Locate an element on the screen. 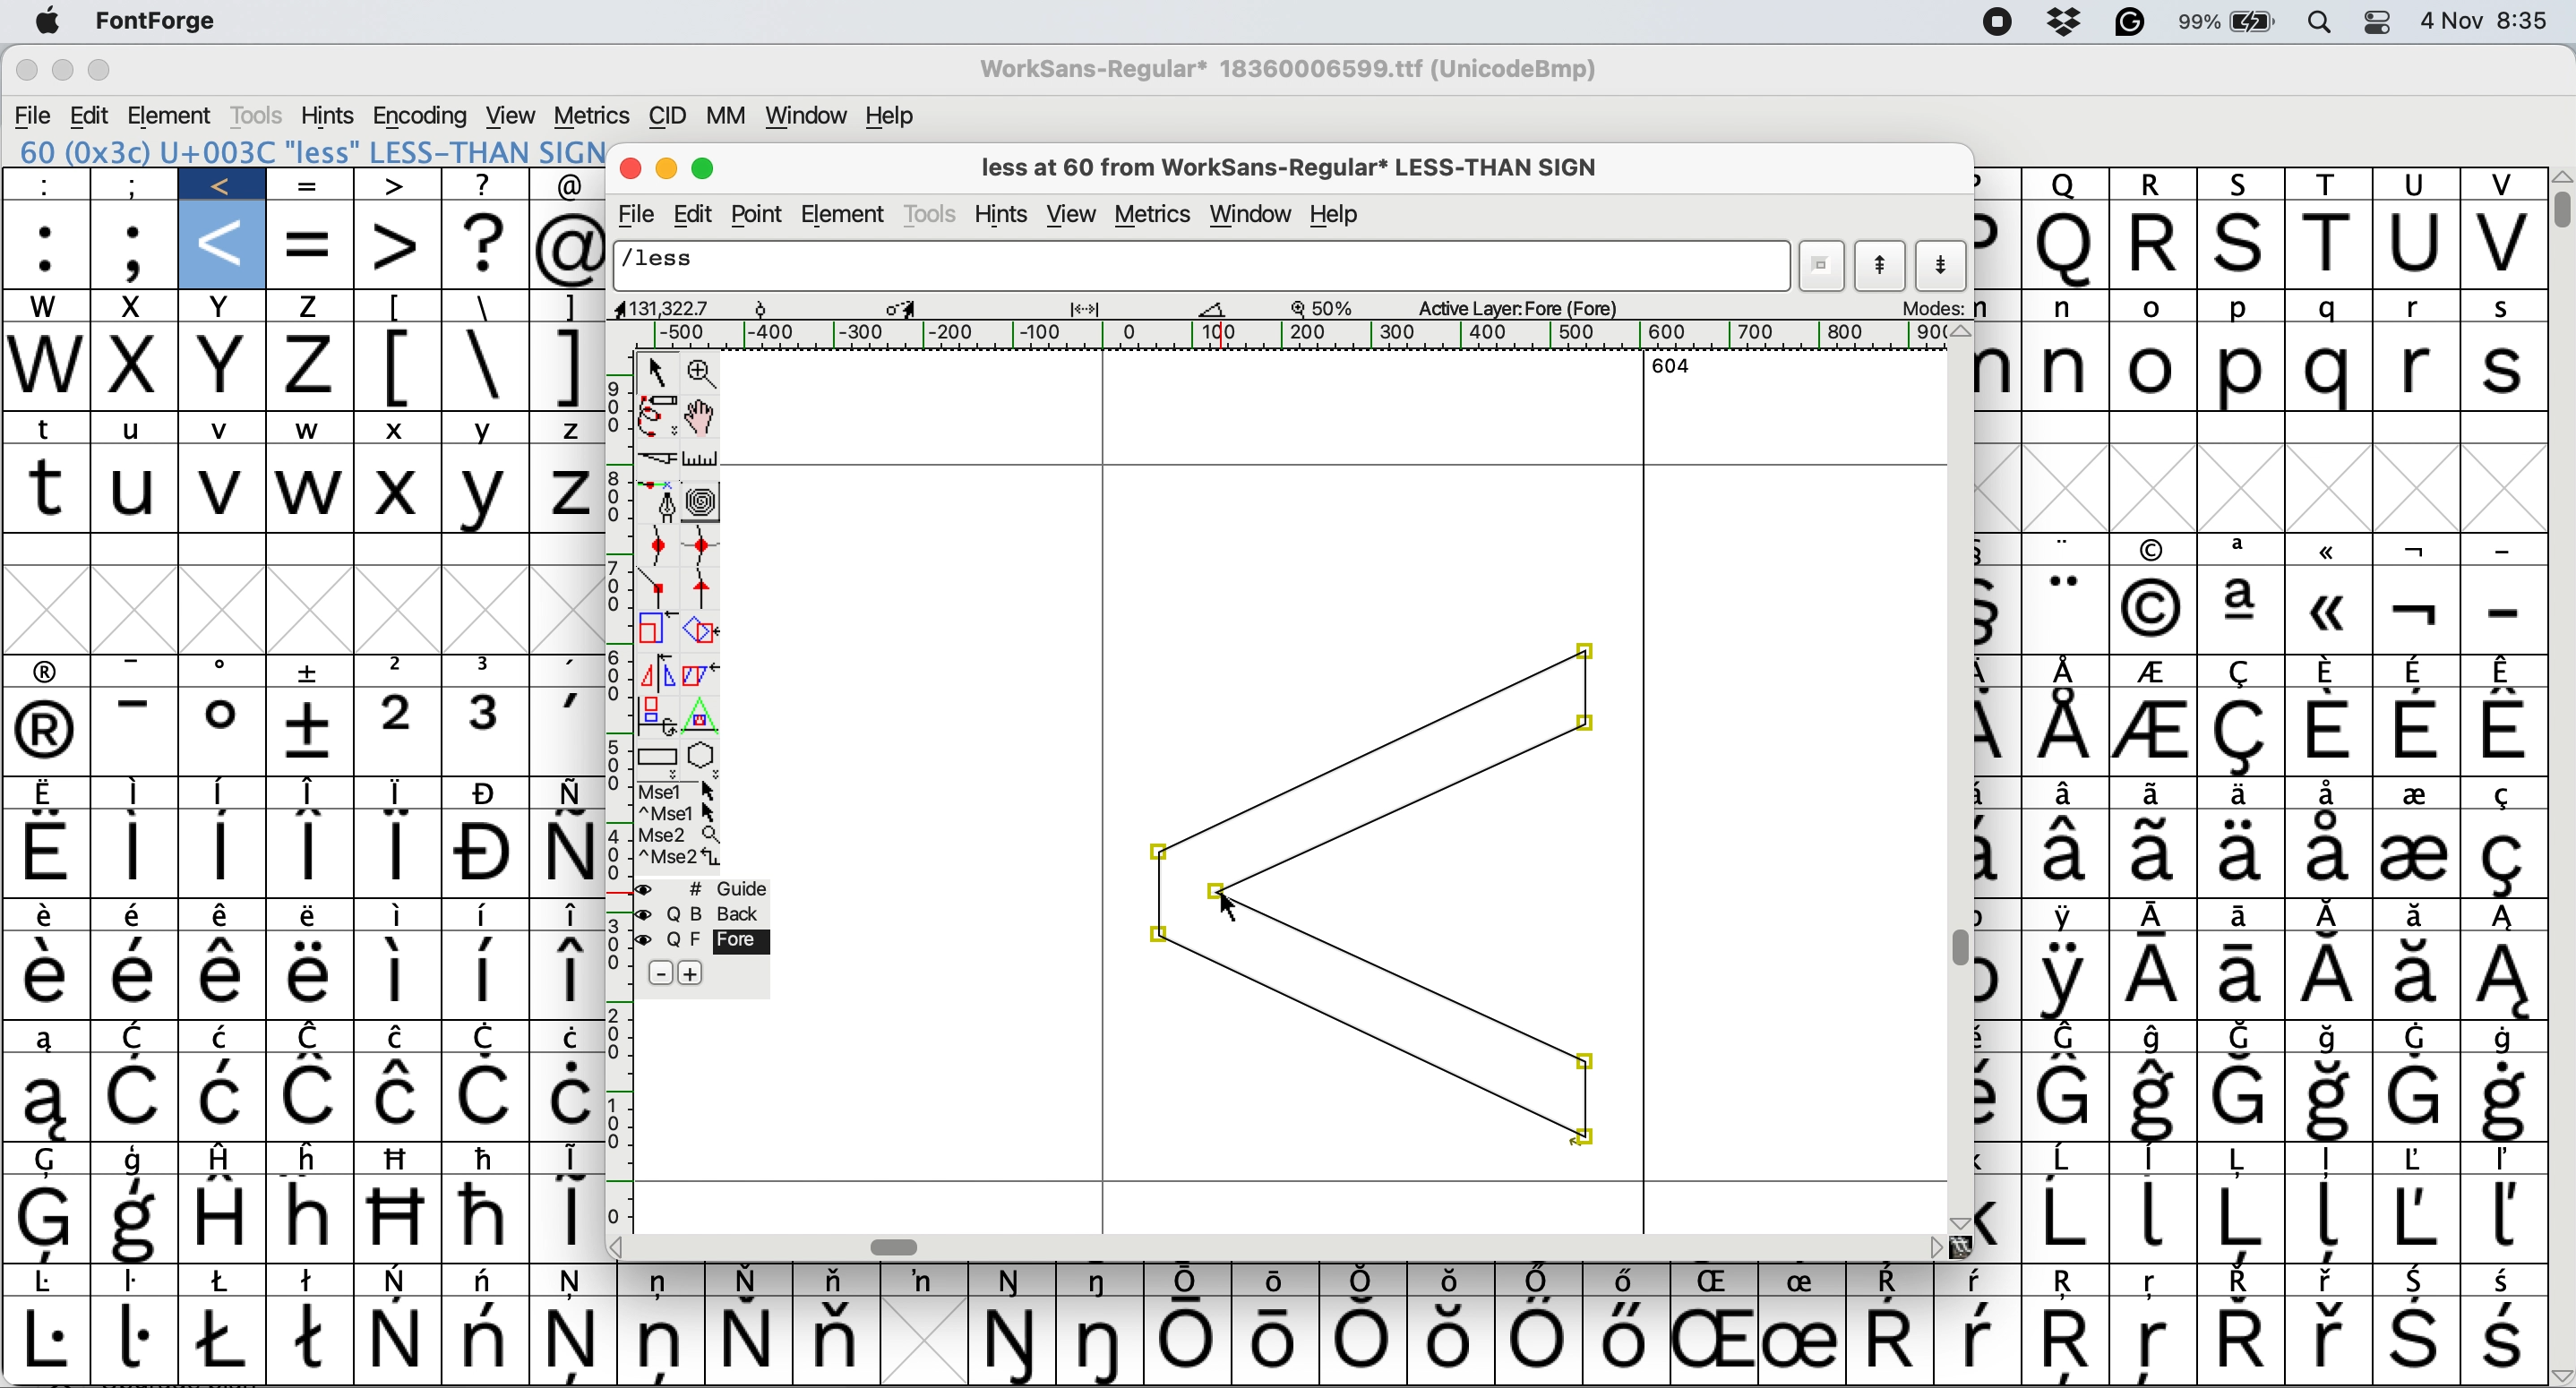 This screenshot has height=1388, width=2576. Symbol is located at coordinates (2414, 1339).